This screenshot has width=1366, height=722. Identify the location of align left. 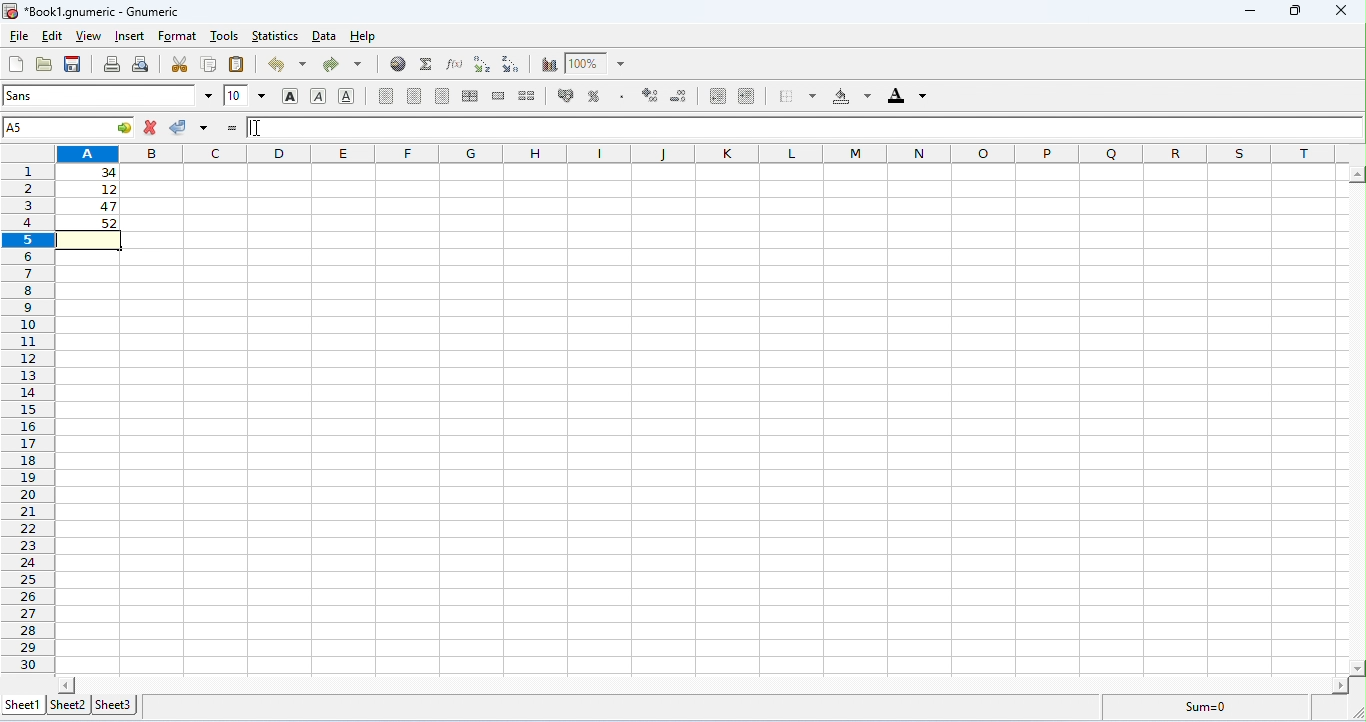
(386, 96).